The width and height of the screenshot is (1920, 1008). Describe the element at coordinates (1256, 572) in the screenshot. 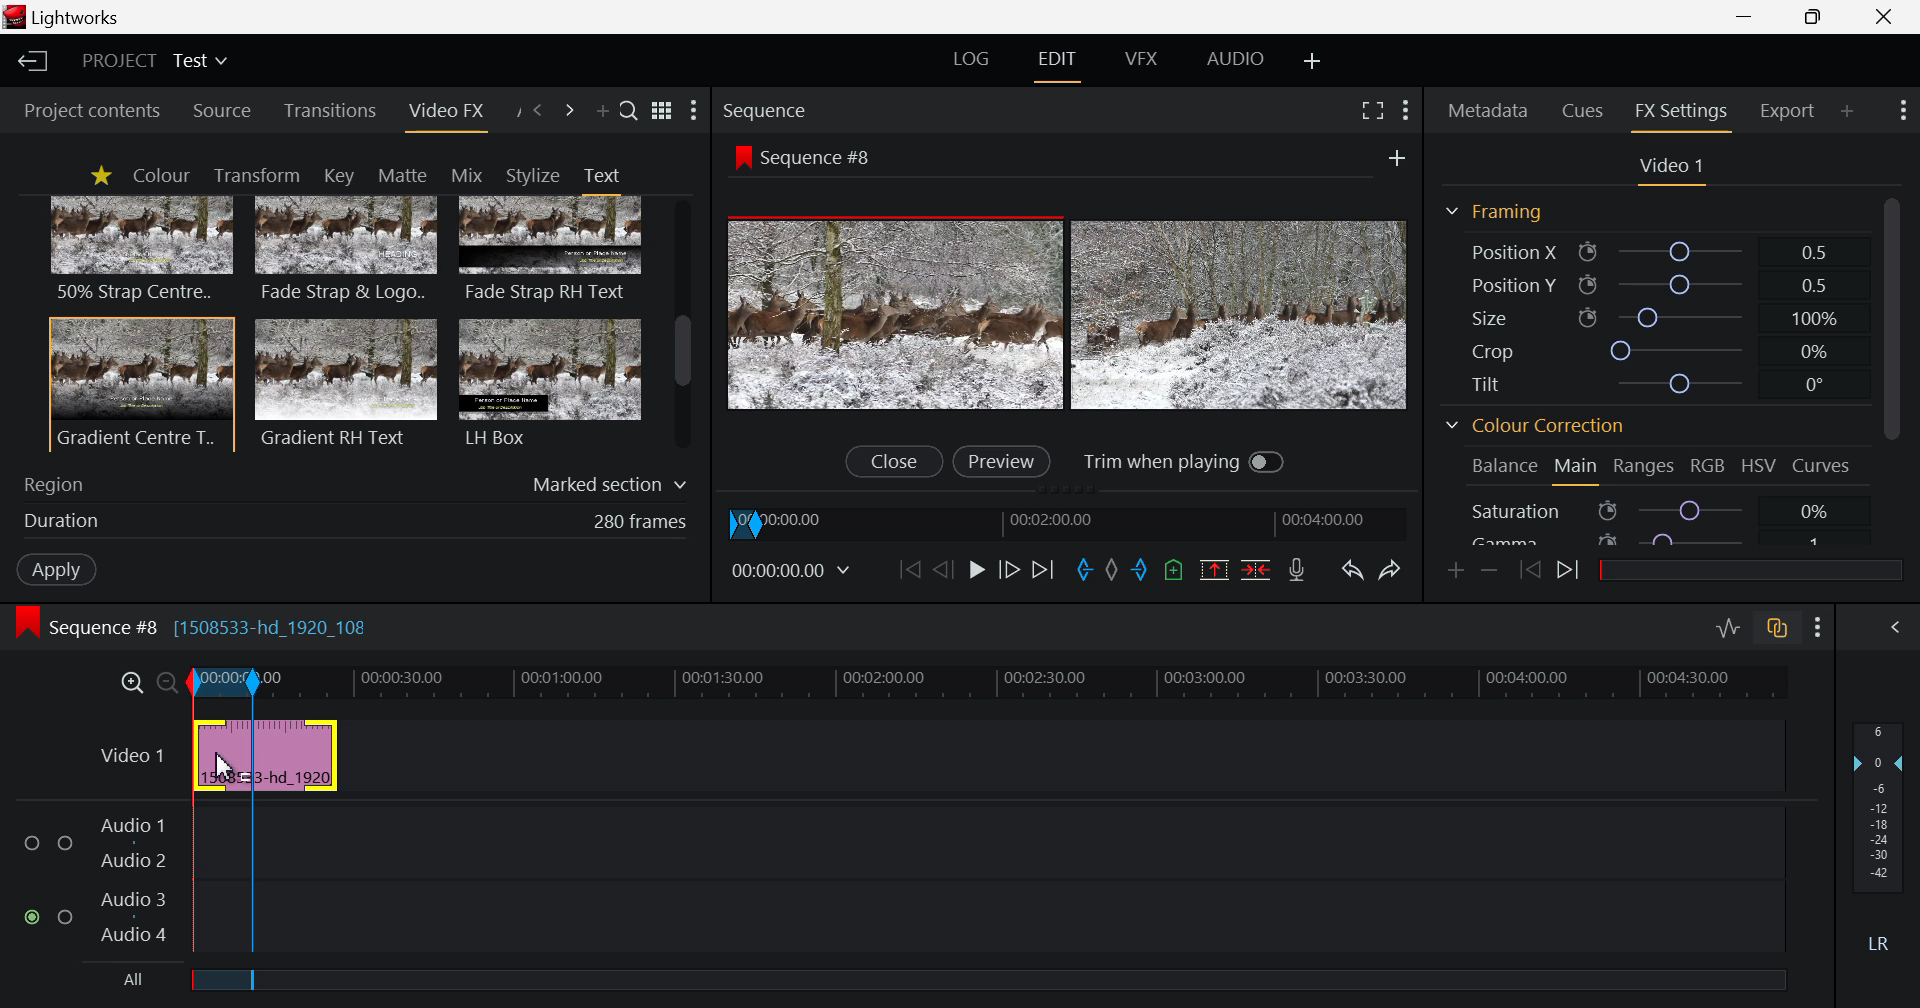

I see `Delete/Cut` at that location.